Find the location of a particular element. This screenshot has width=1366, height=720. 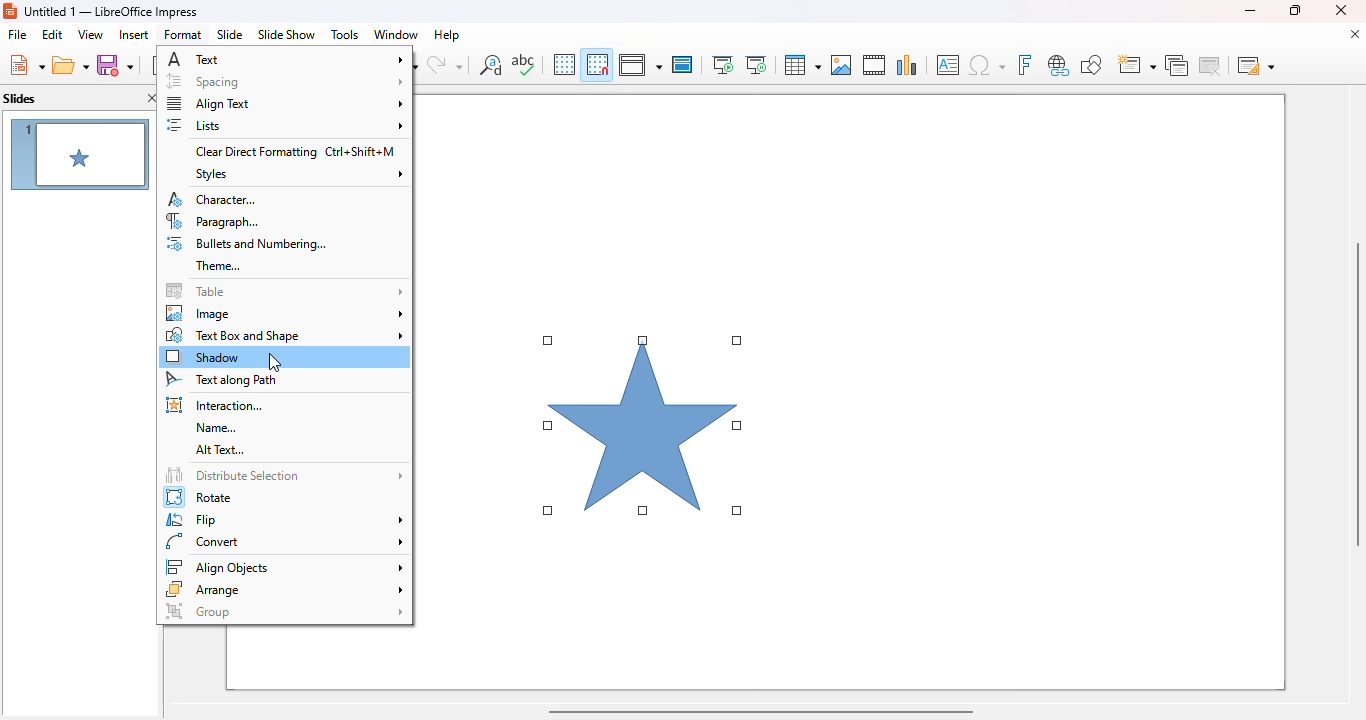

logo is located at coordinates (10, 11).